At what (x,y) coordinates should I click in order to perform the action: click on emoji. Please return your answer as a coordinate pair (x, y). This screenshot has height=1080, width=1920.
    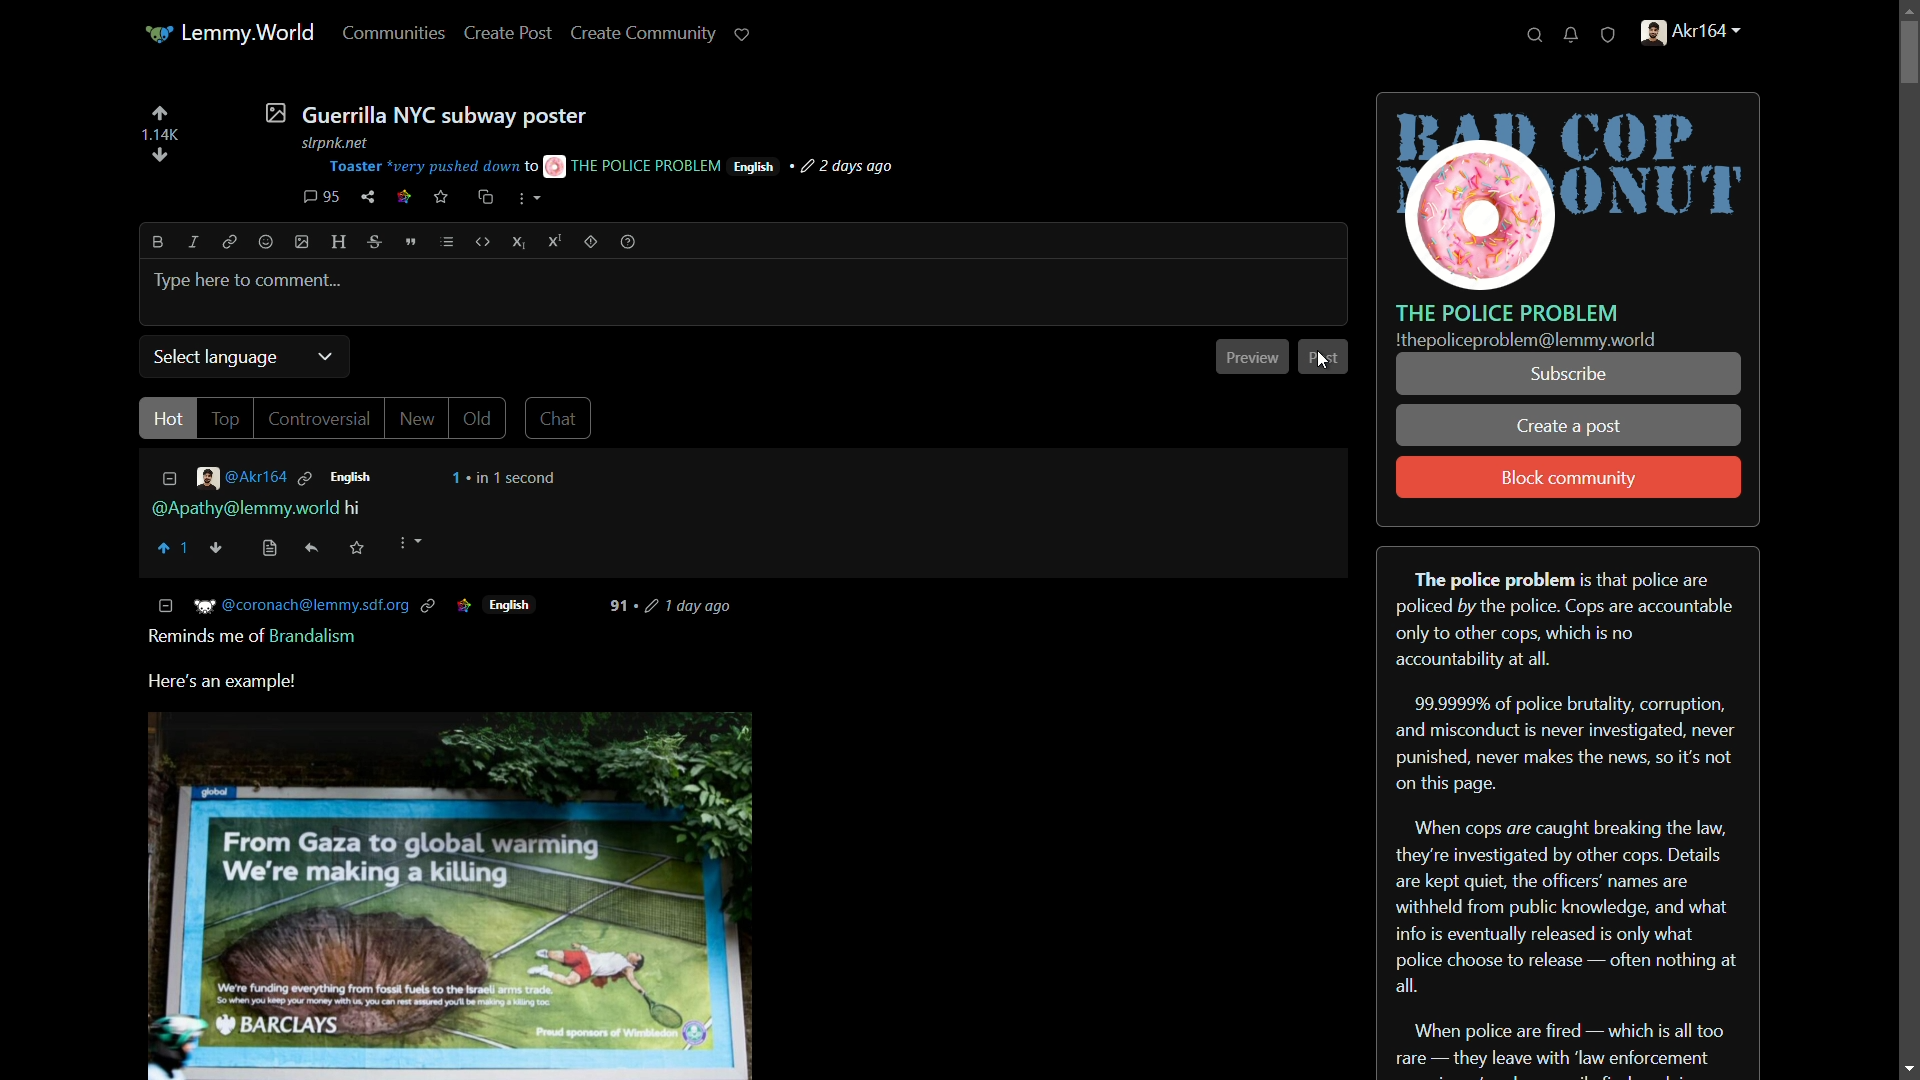
    Looking at the image, I should click on (266, 243).